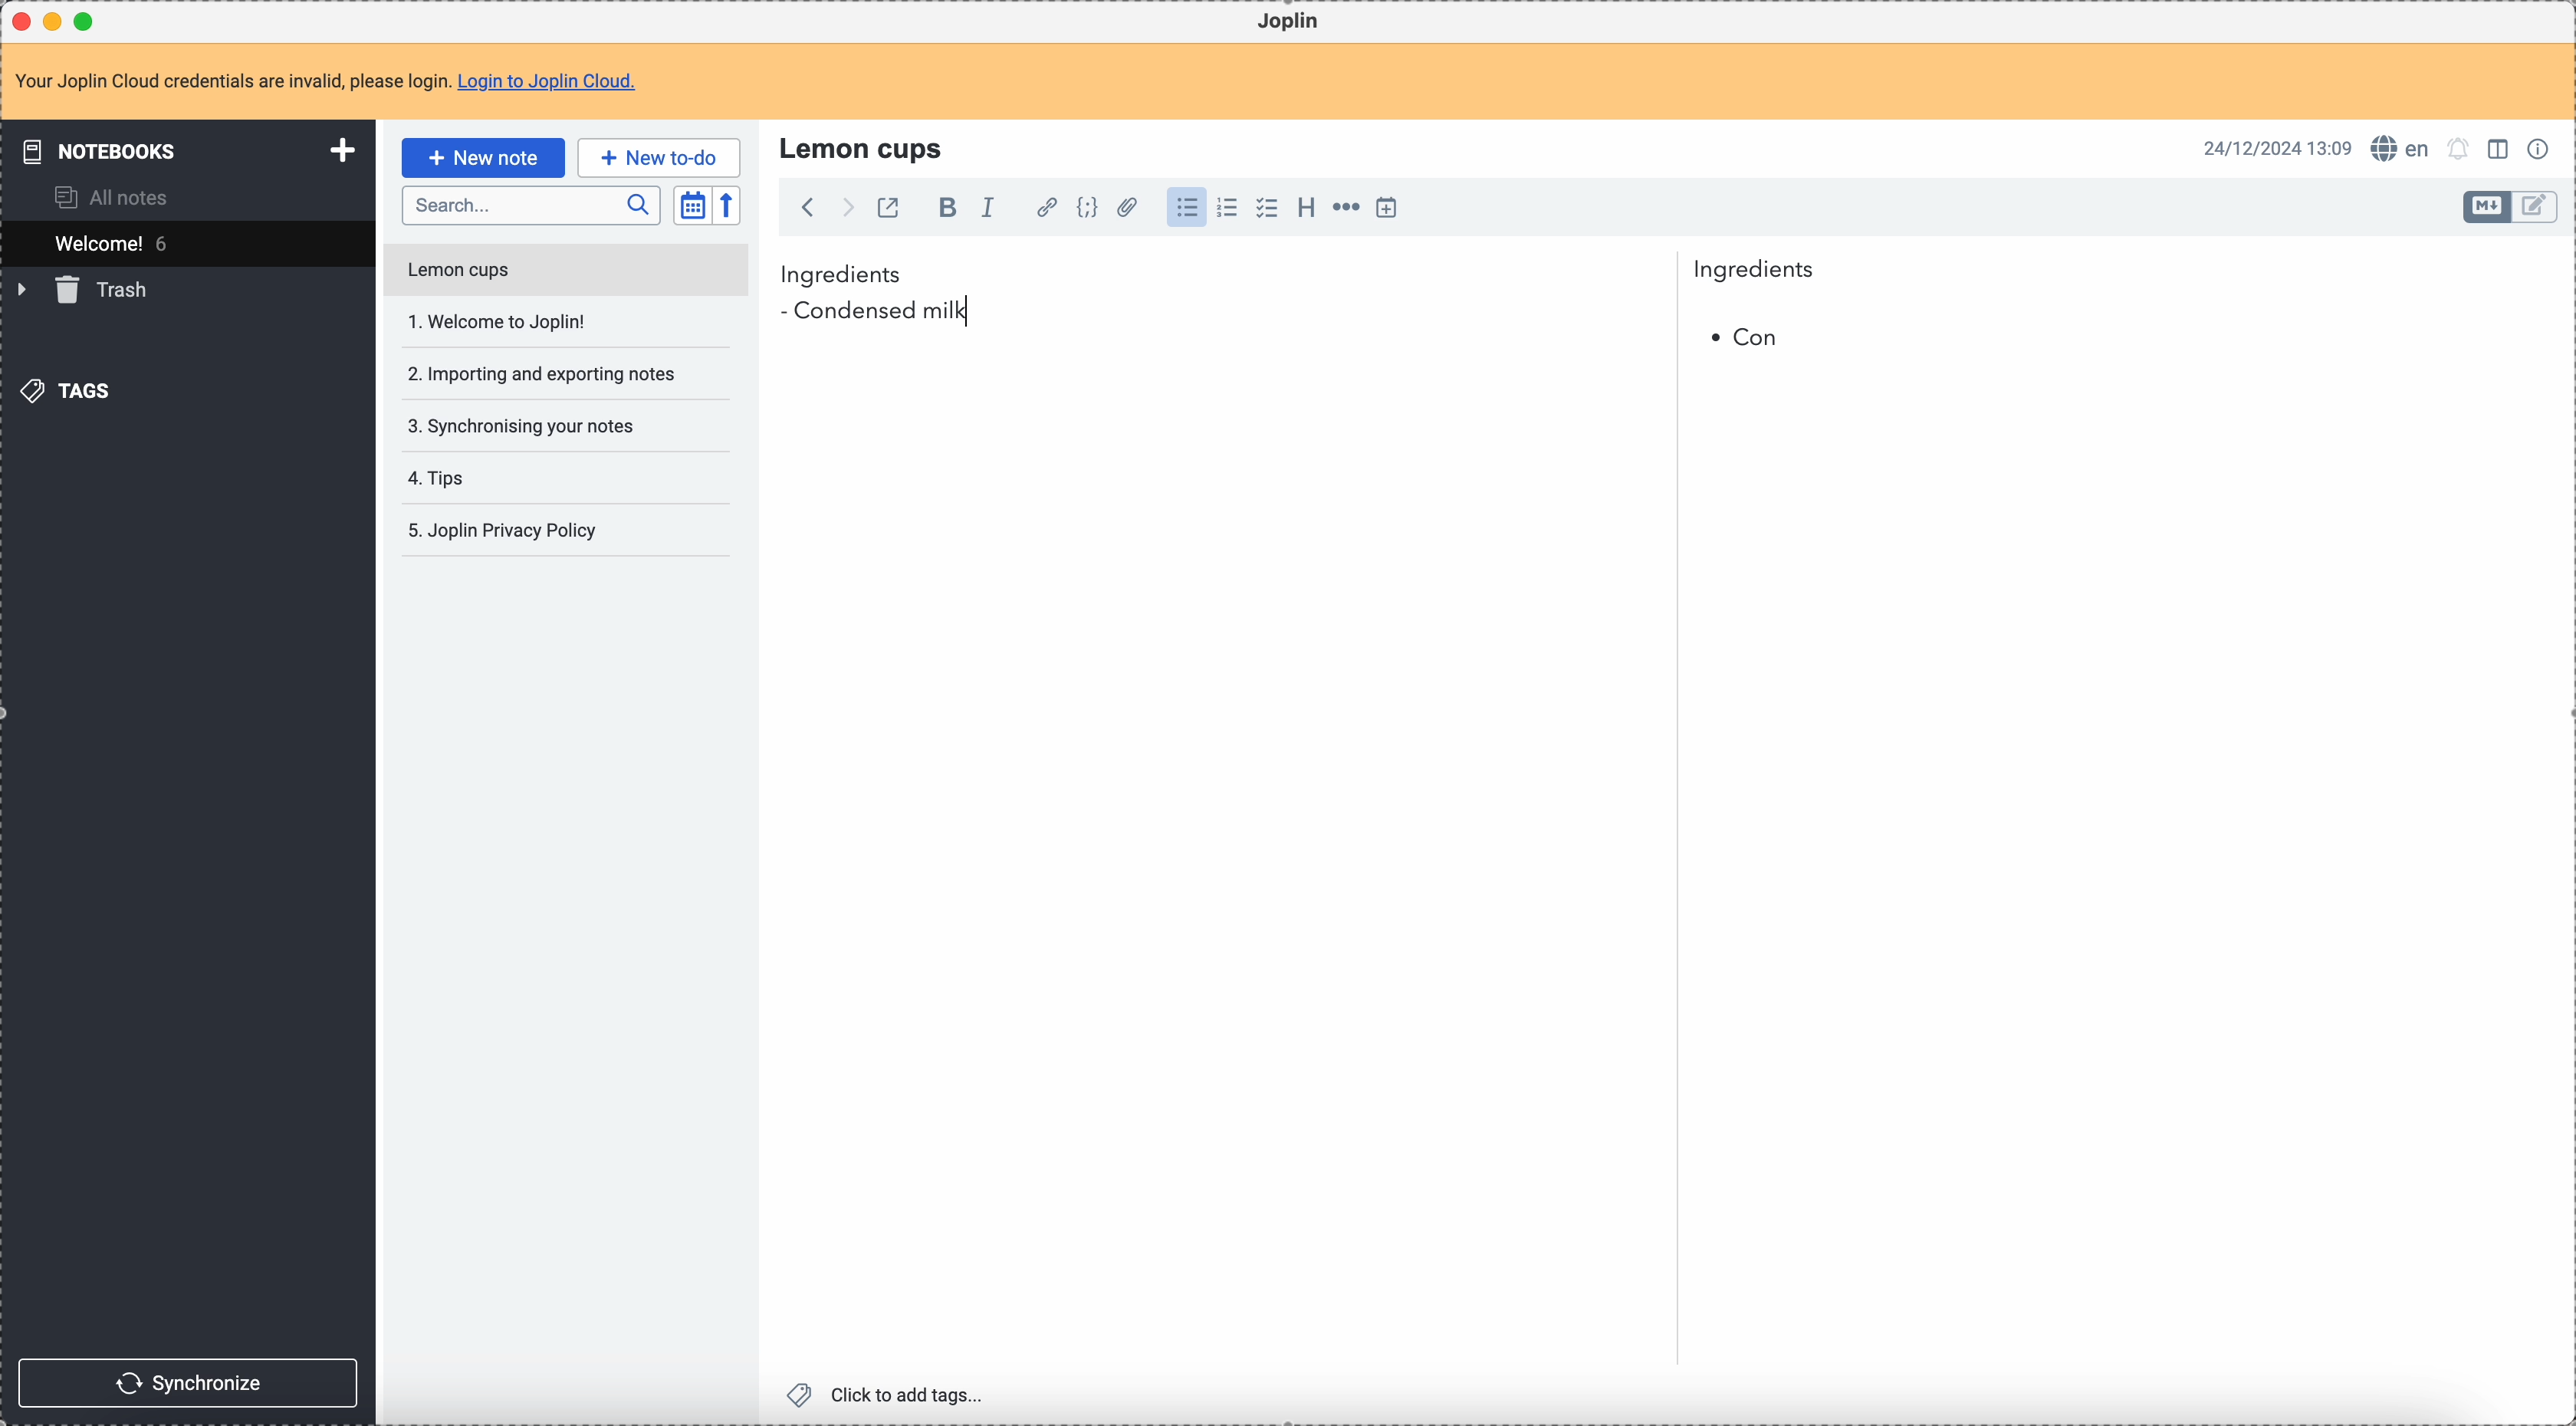 The image size is (2576, 1426). Describe the element at coordinates (24, 22) in the screenshot. I see `close` at that location.